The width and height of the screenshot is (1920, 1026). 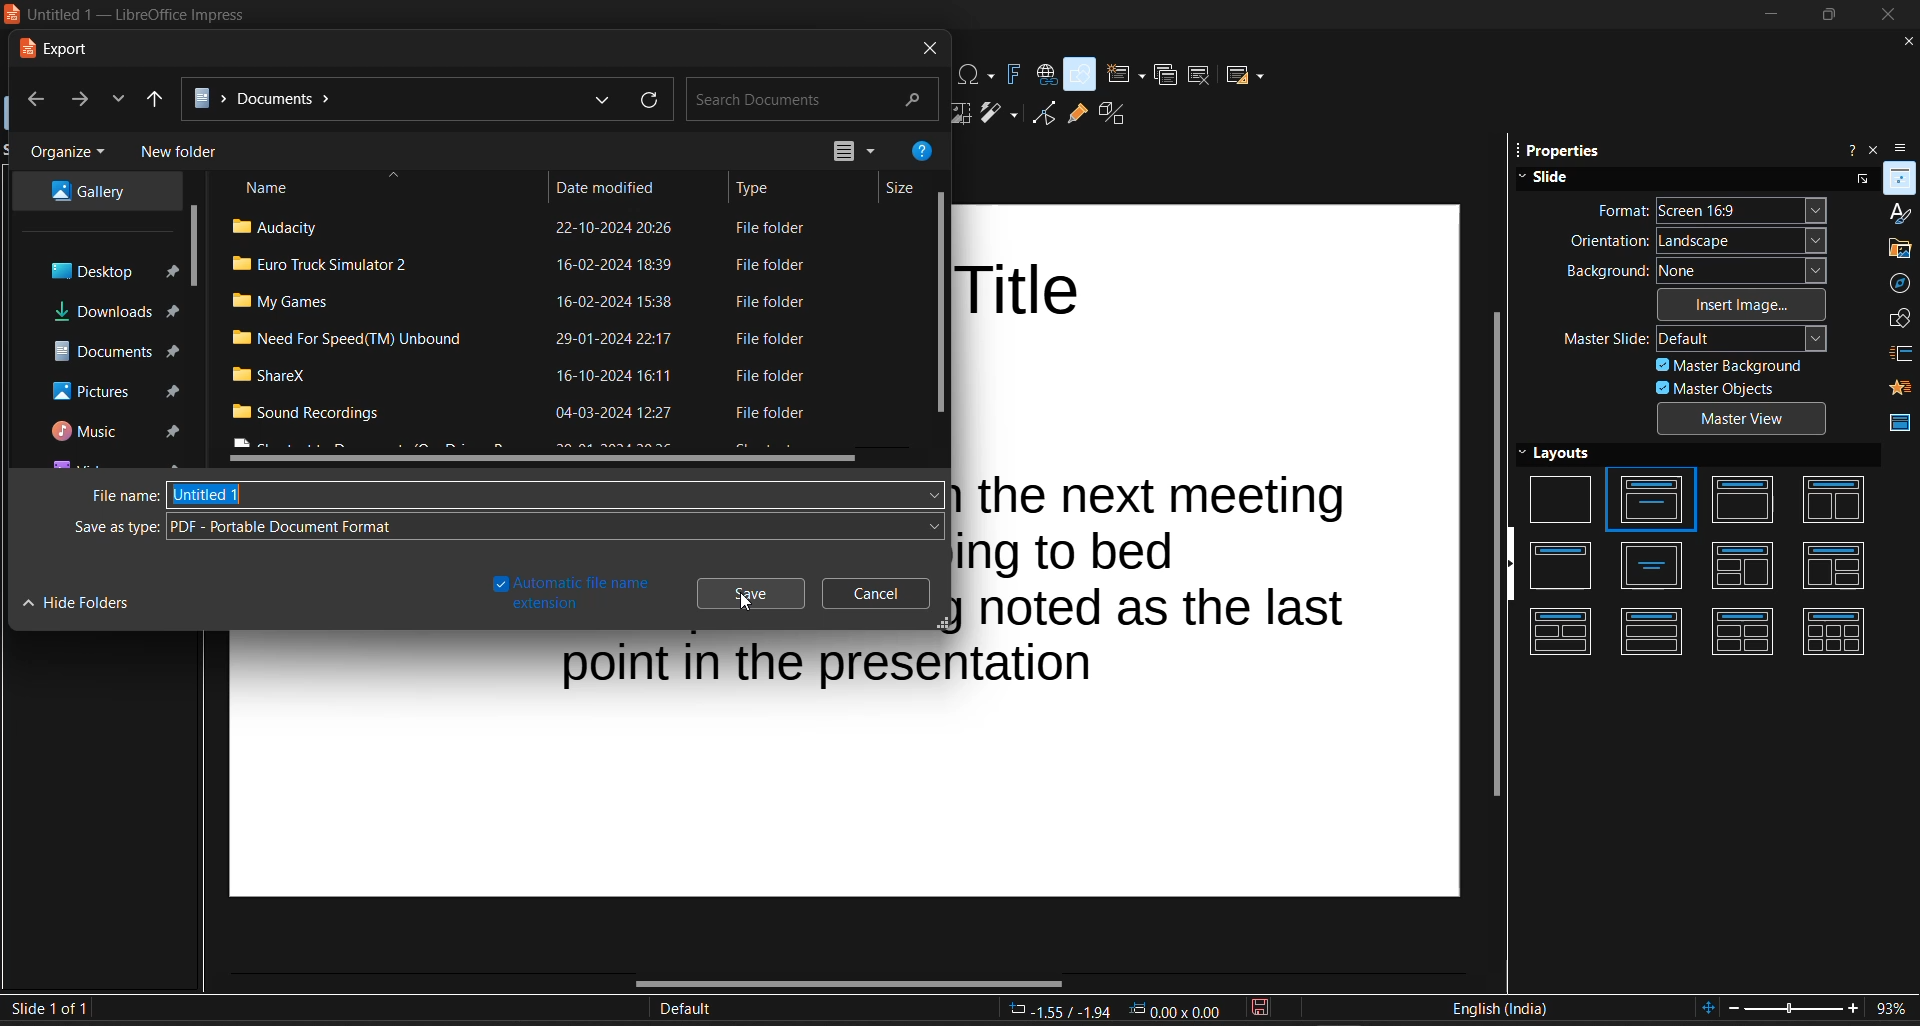 What do you see at coordinates (1700, 242) in the screenshot?
I see `orientation` at bounding box center [1700, 242].